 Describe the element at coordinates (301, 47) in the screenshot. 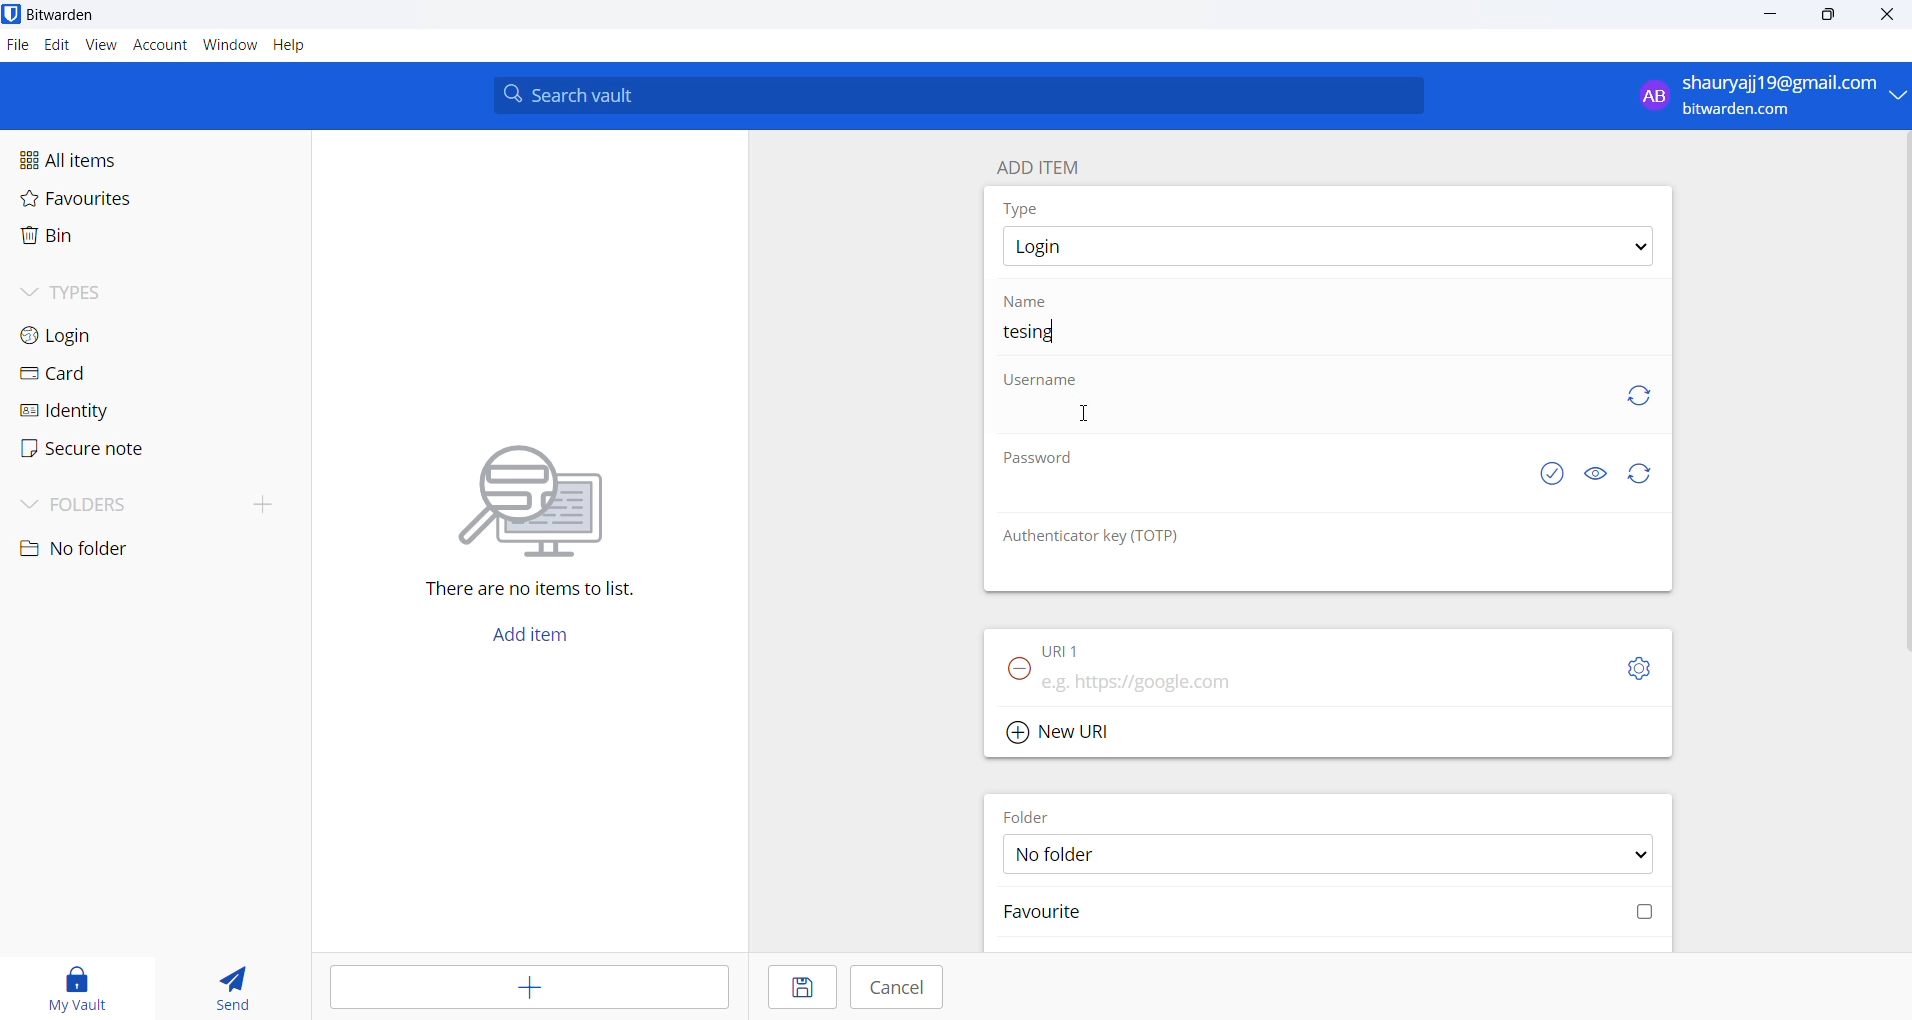

I see `Help` at that location.